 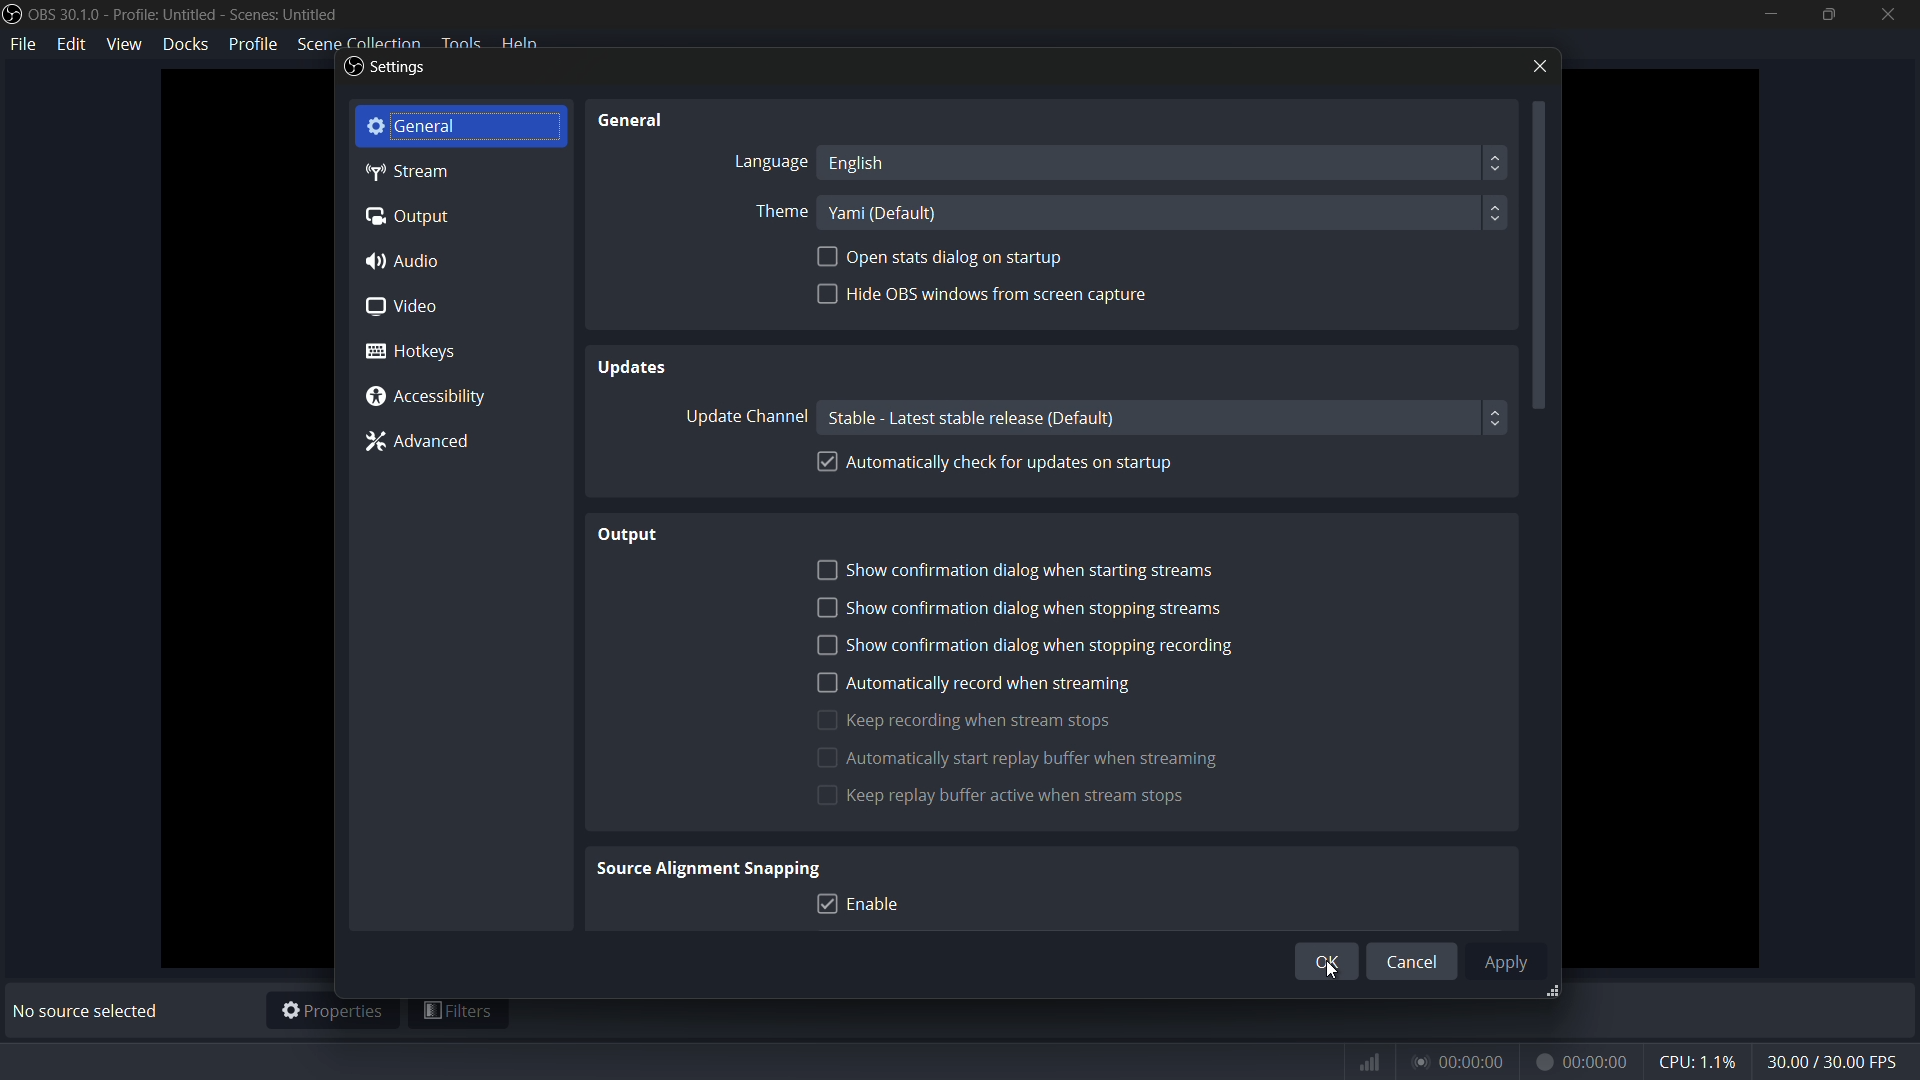 What do you see at coordinates (85, 1013) in the screenshot?
I see `No source selected` at bounding box center [85, 1013].